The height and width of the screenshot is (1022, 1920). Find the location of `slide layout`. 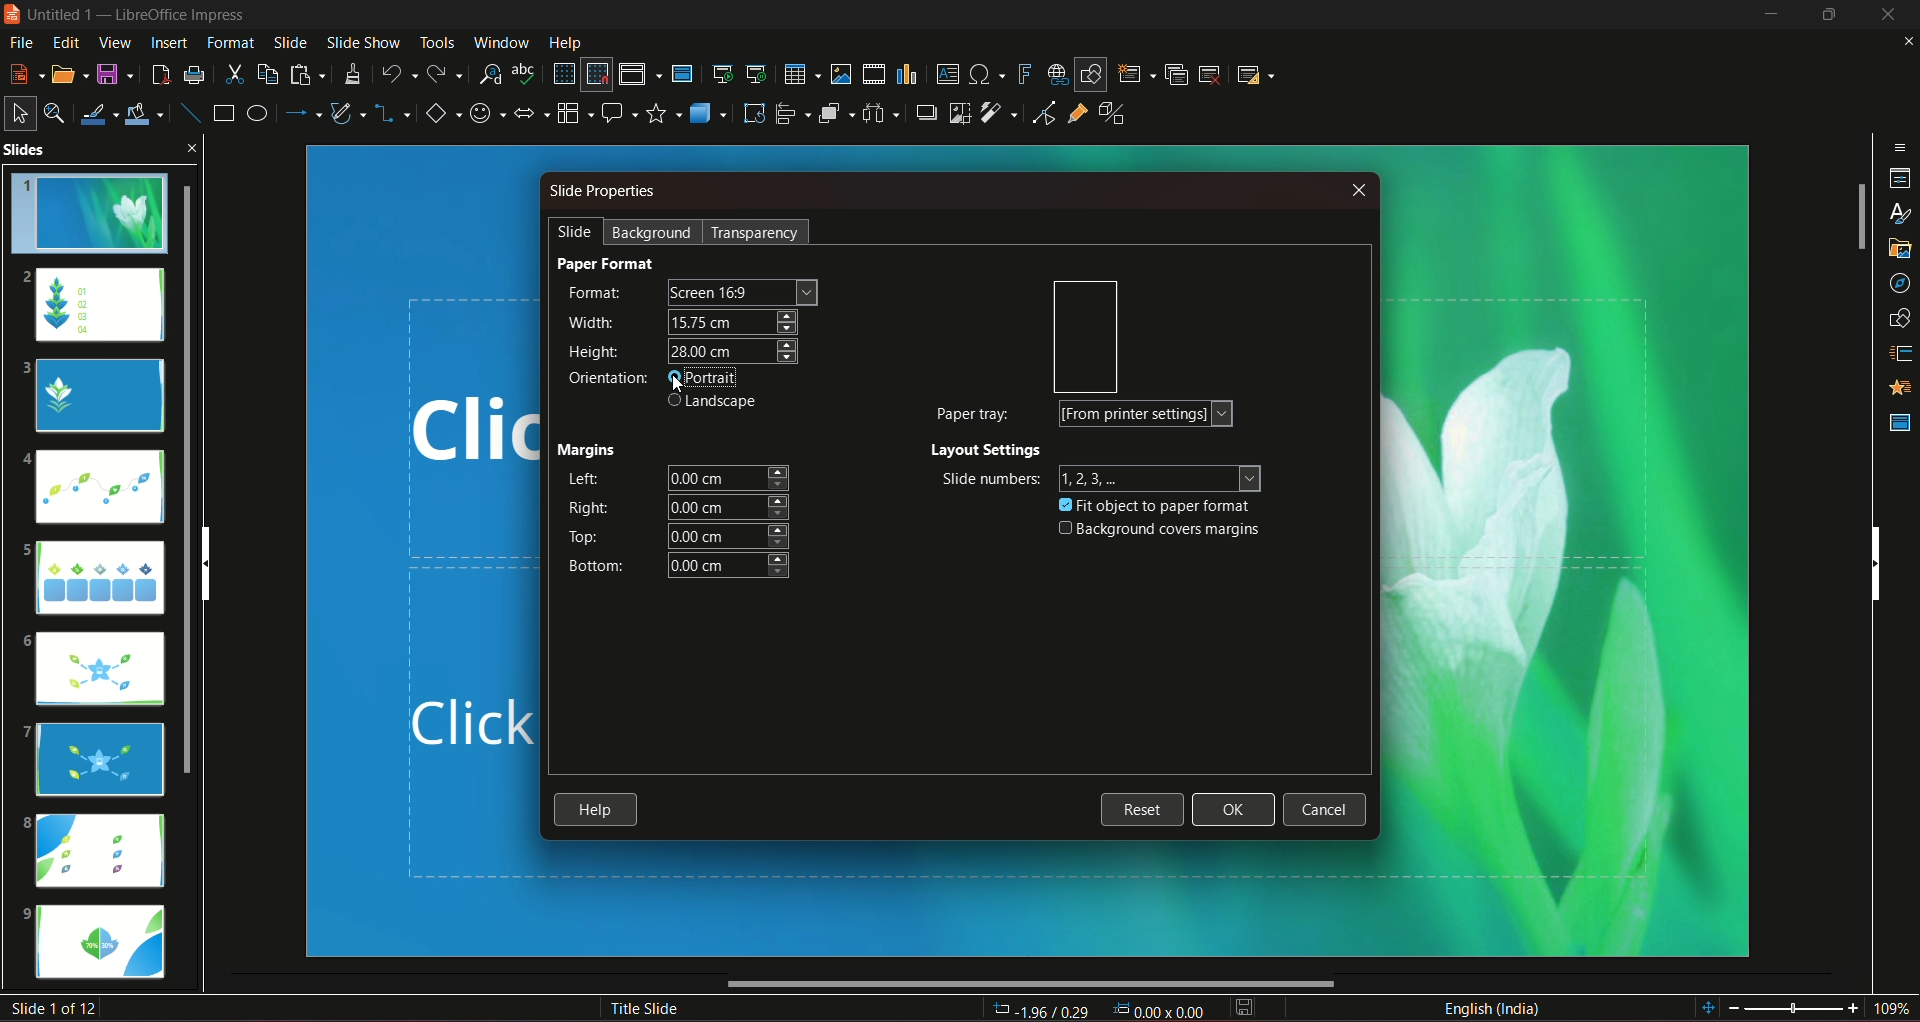

slide layout is located at coordinates (1258, 73).